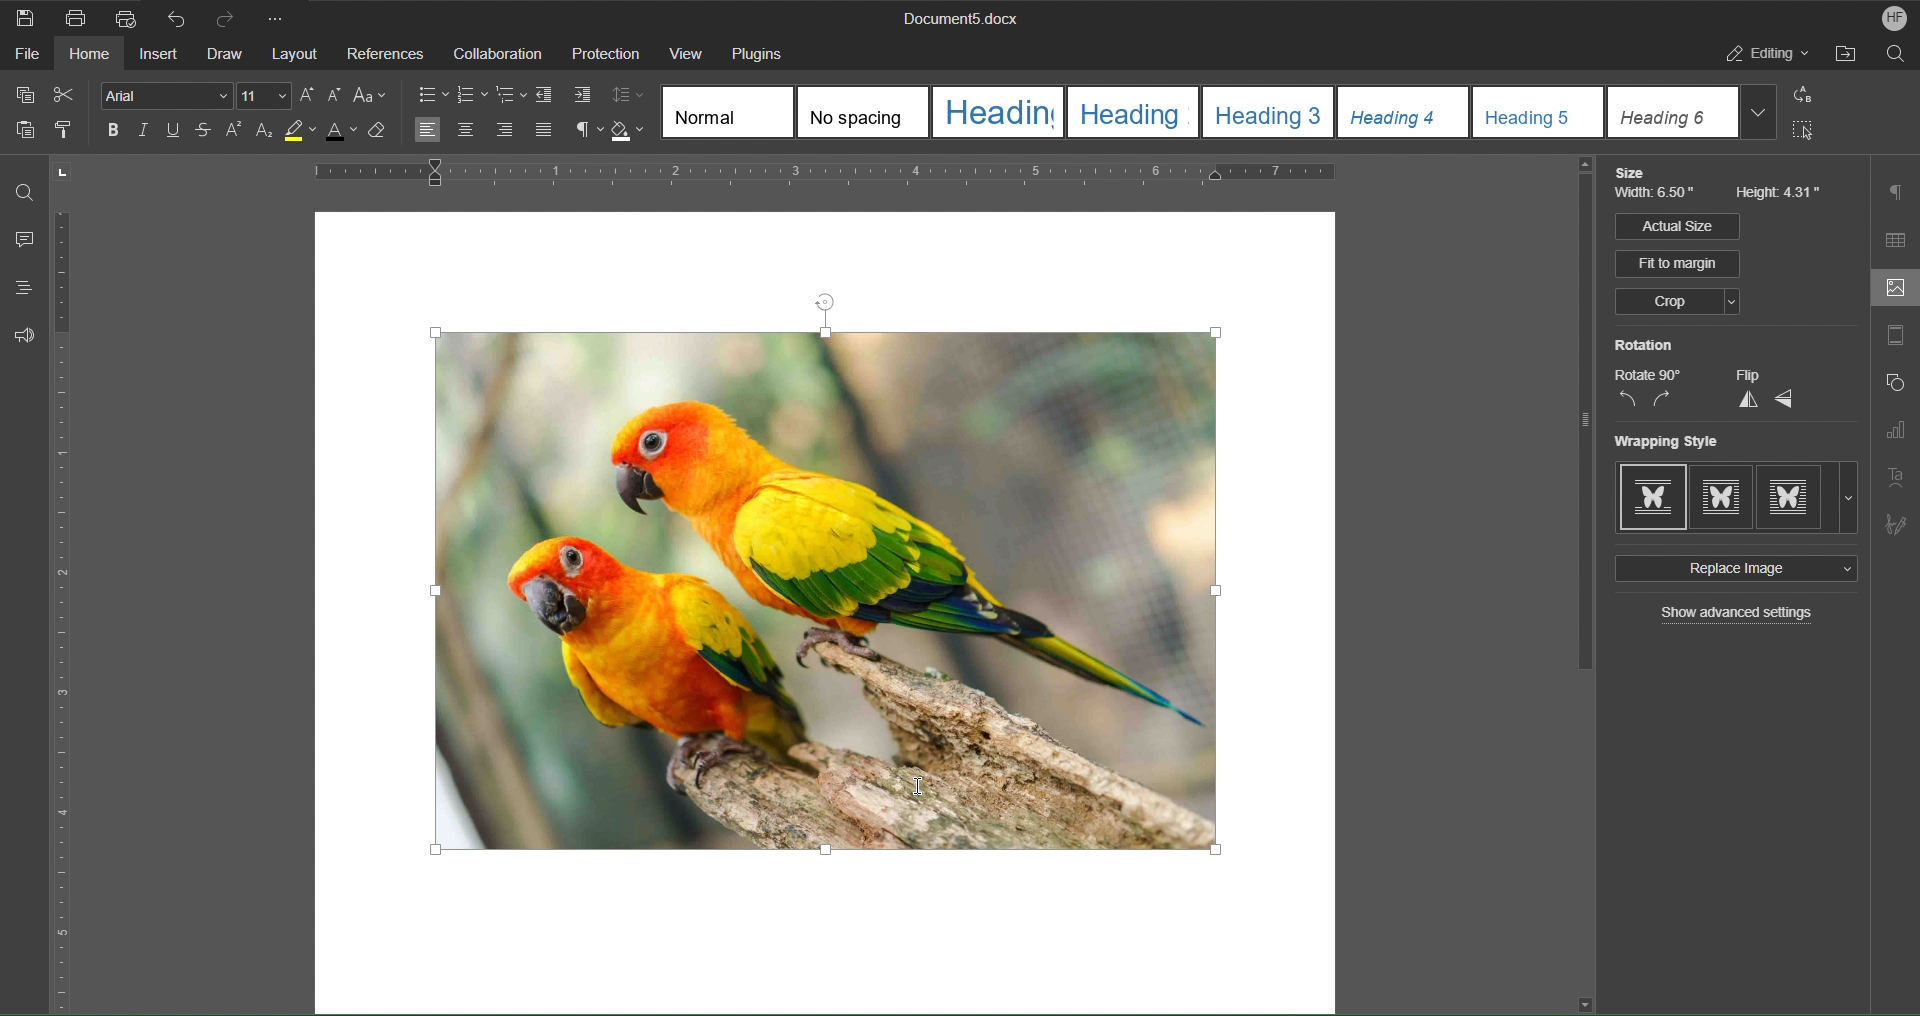 The height and width of the screenshot is (1016, 1920). Describe the element at coordinates (1648, 375) in the screenshot. I see `Rotate 90` at that location.